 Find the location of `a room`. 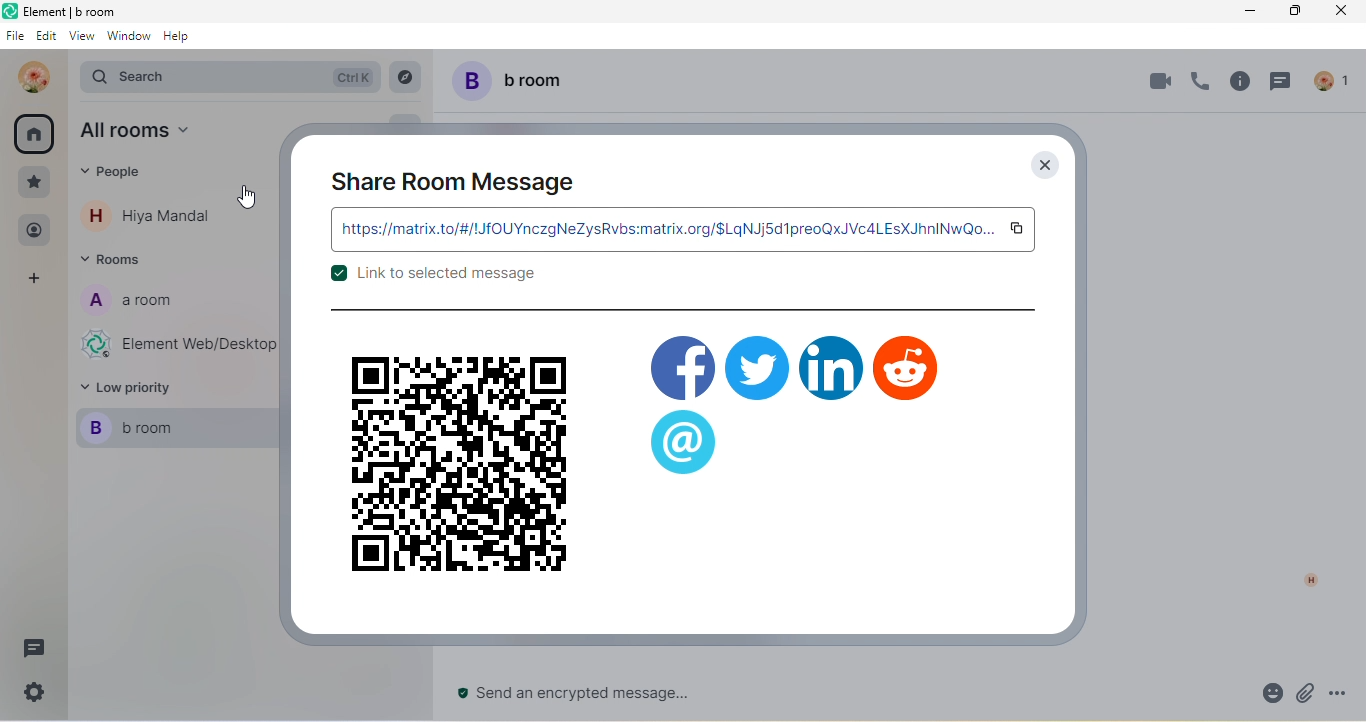

a room is located at coordinates (143, 305).